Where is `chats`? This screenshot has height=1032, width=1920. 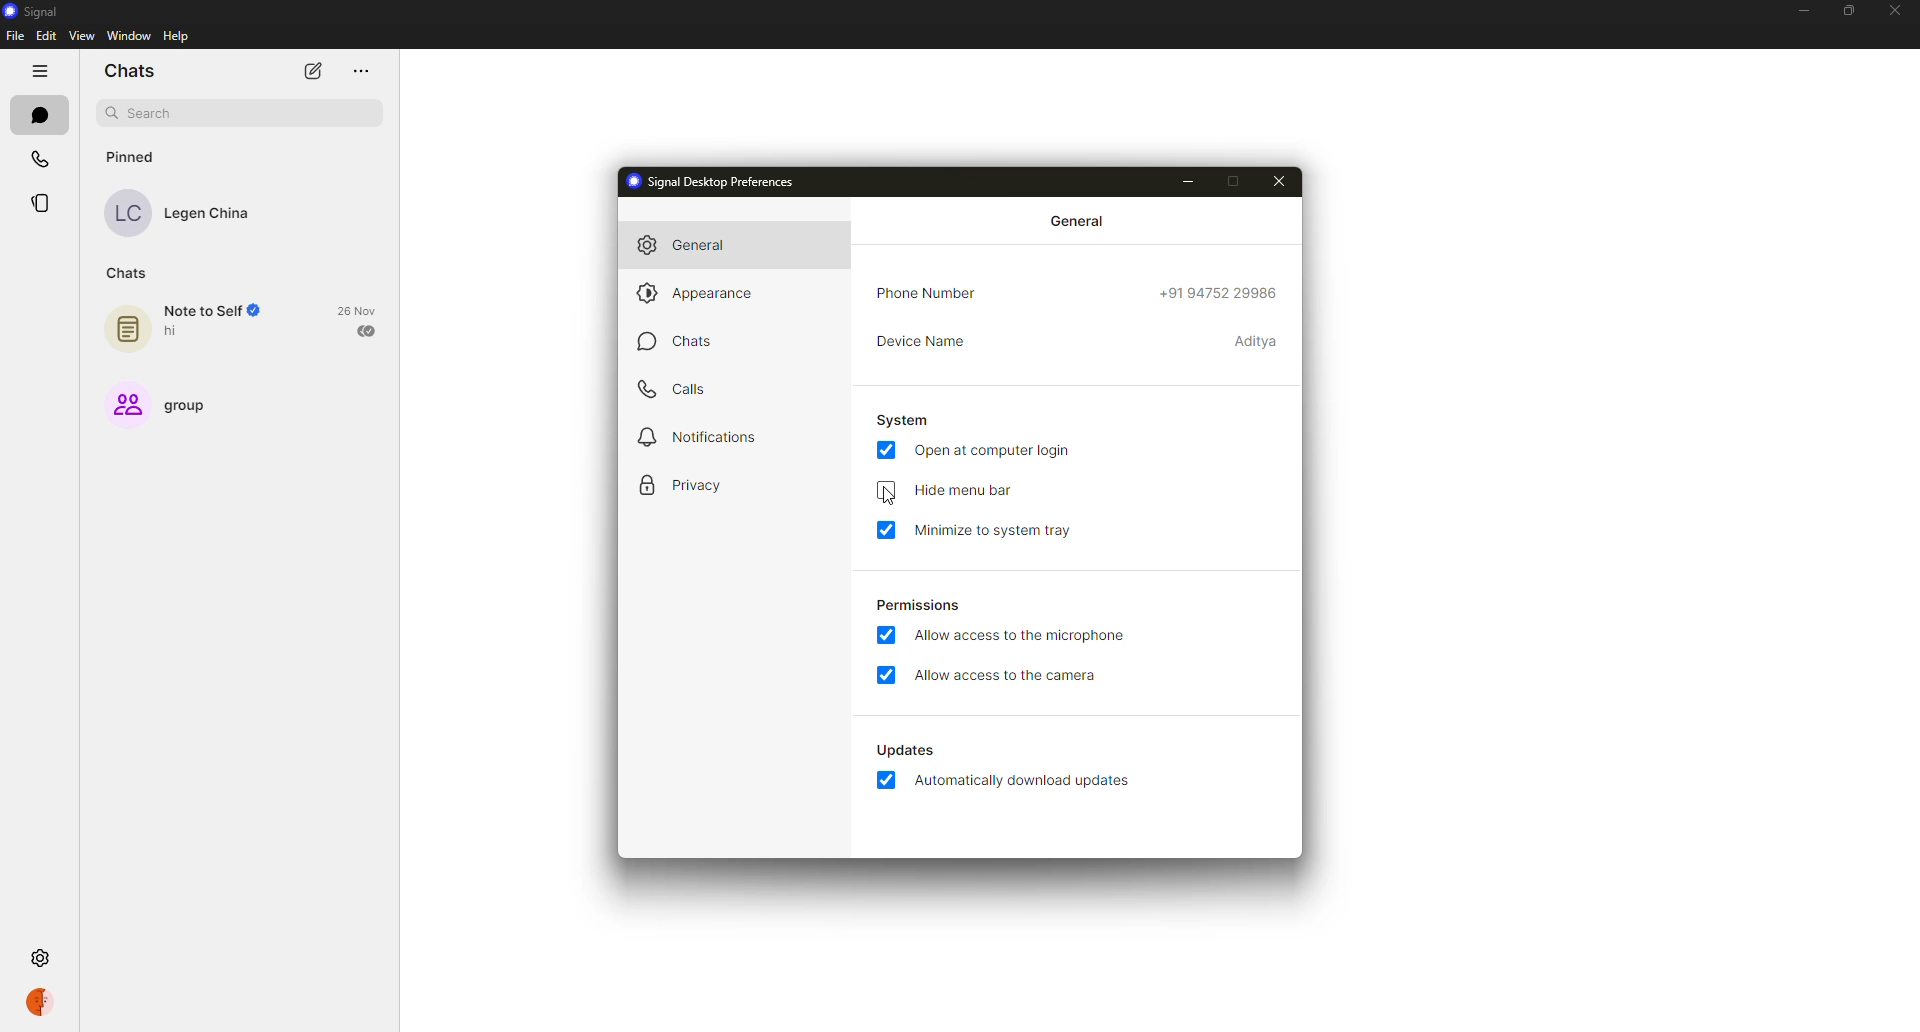 chats is located at coordinates (130, 273).